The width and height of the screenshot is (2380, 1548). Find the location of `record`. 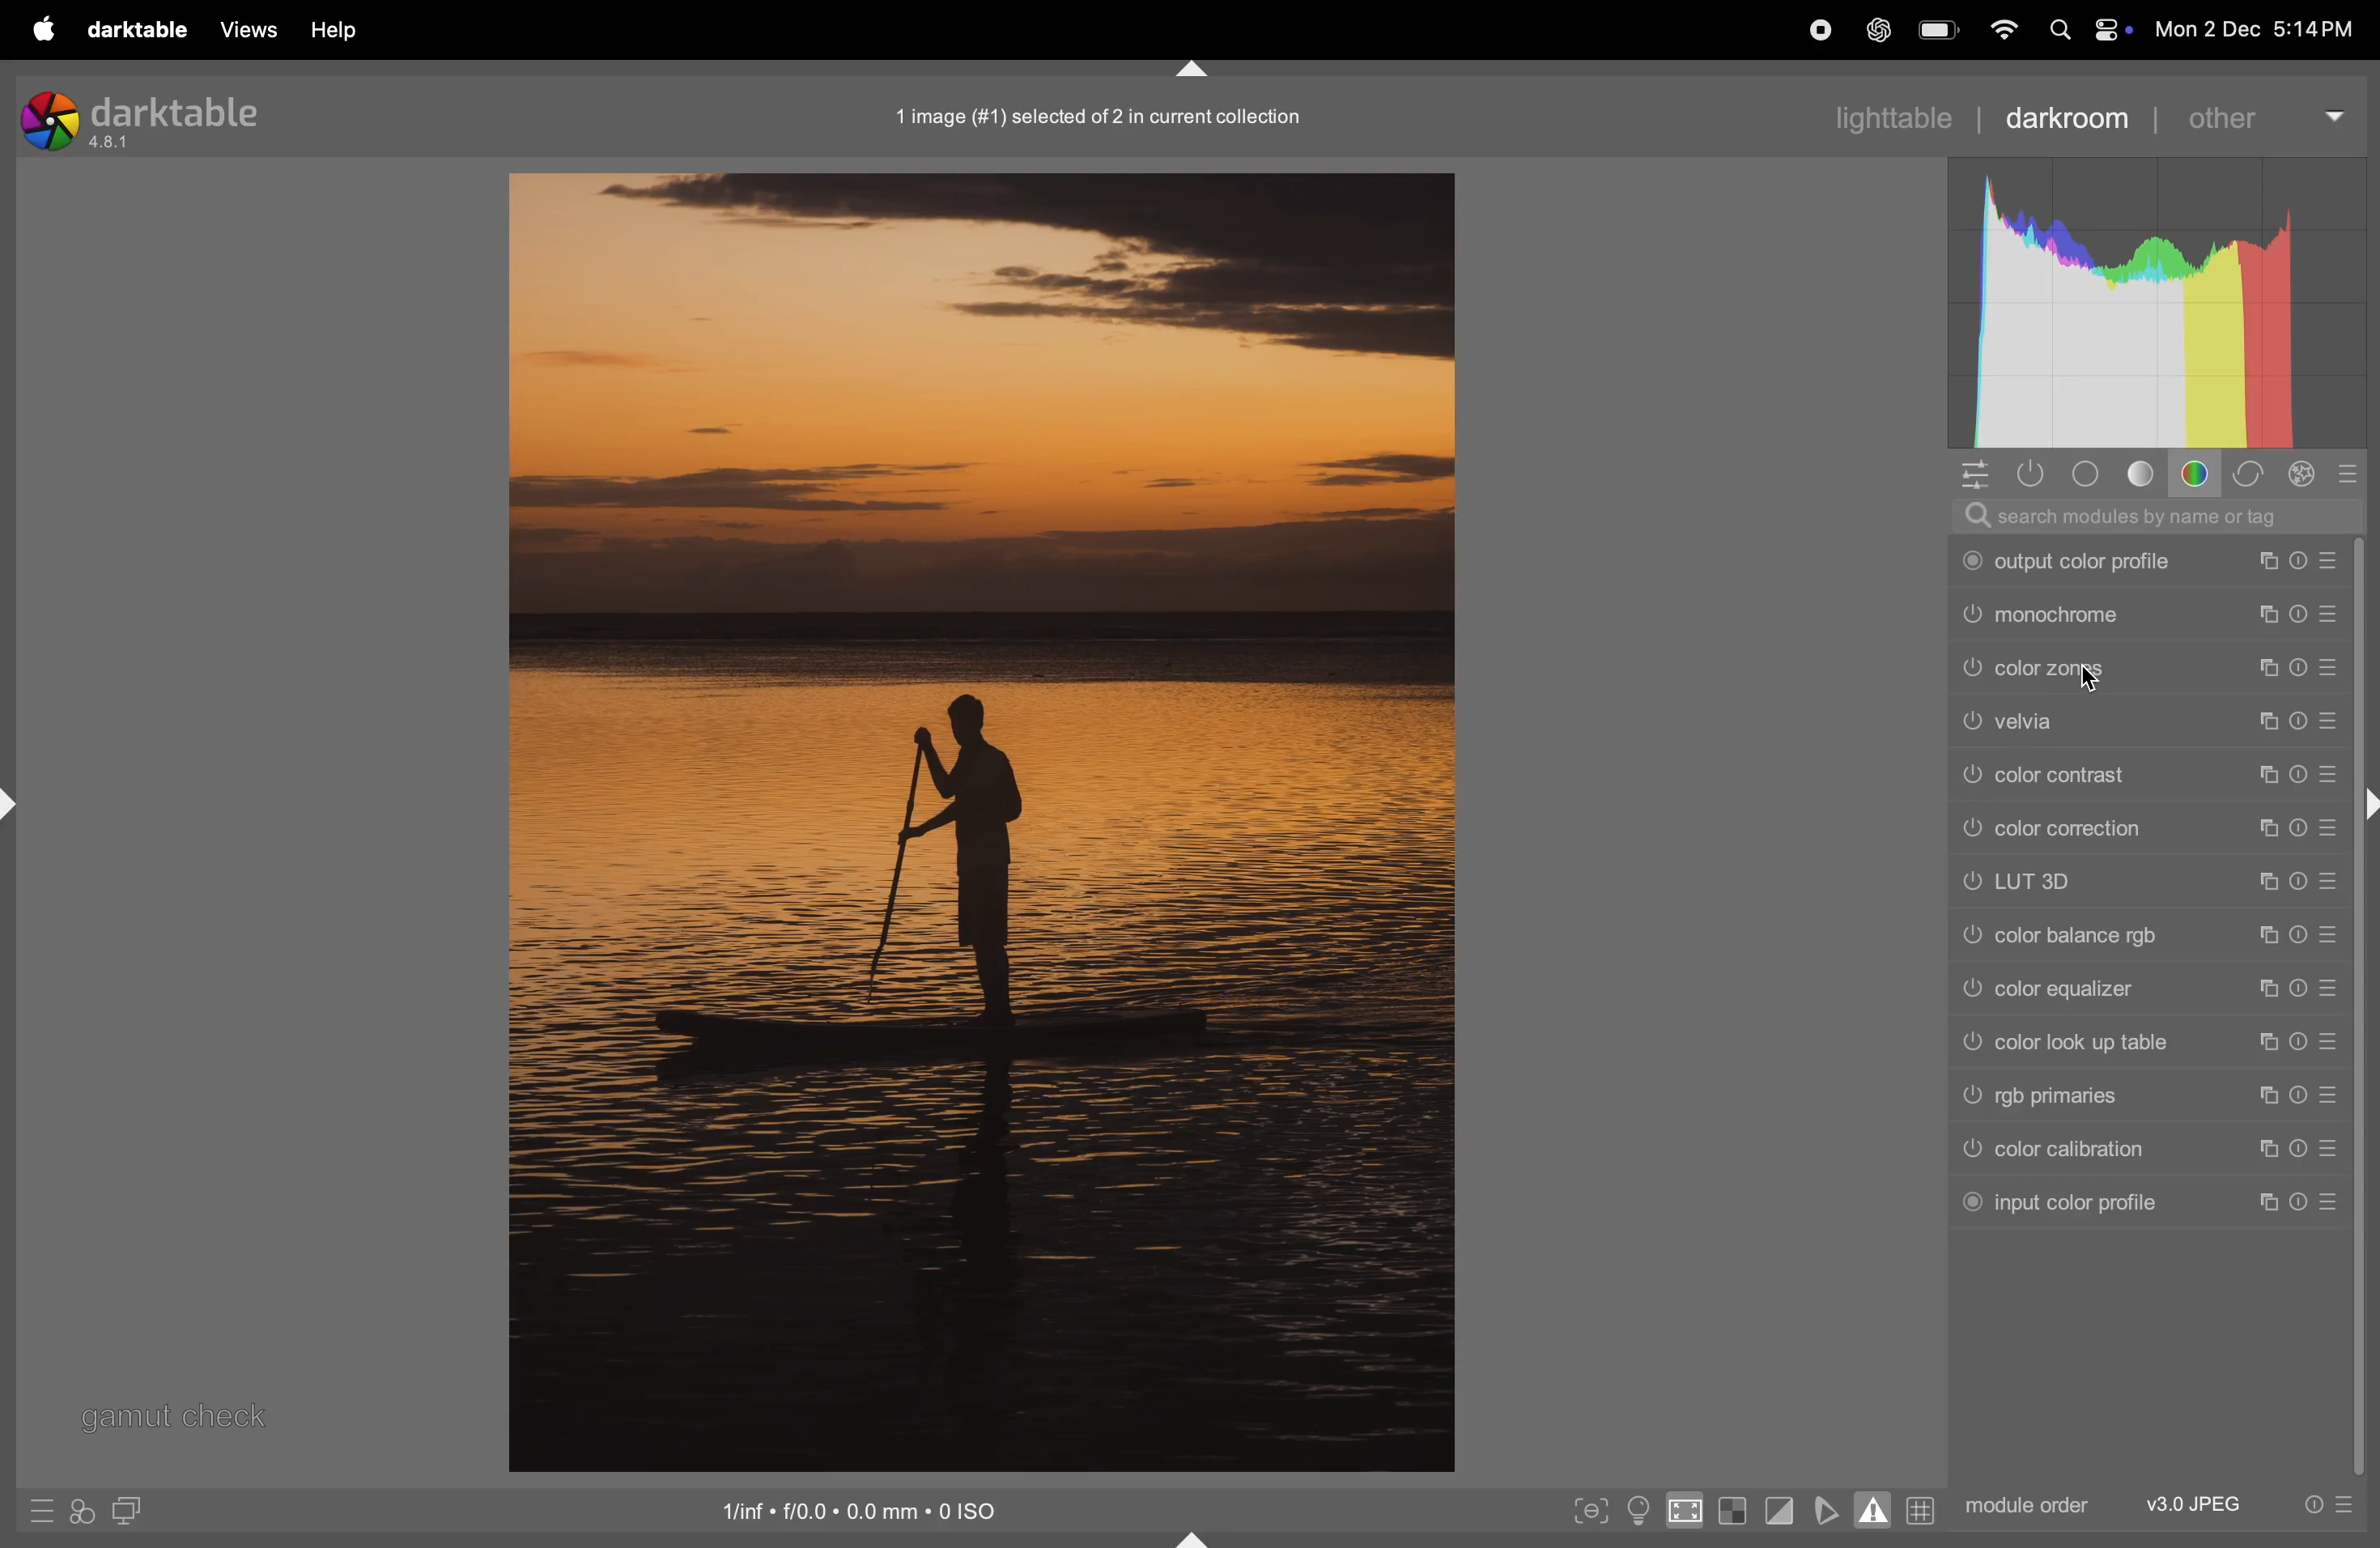

record is located at coordinates (1820, 34).